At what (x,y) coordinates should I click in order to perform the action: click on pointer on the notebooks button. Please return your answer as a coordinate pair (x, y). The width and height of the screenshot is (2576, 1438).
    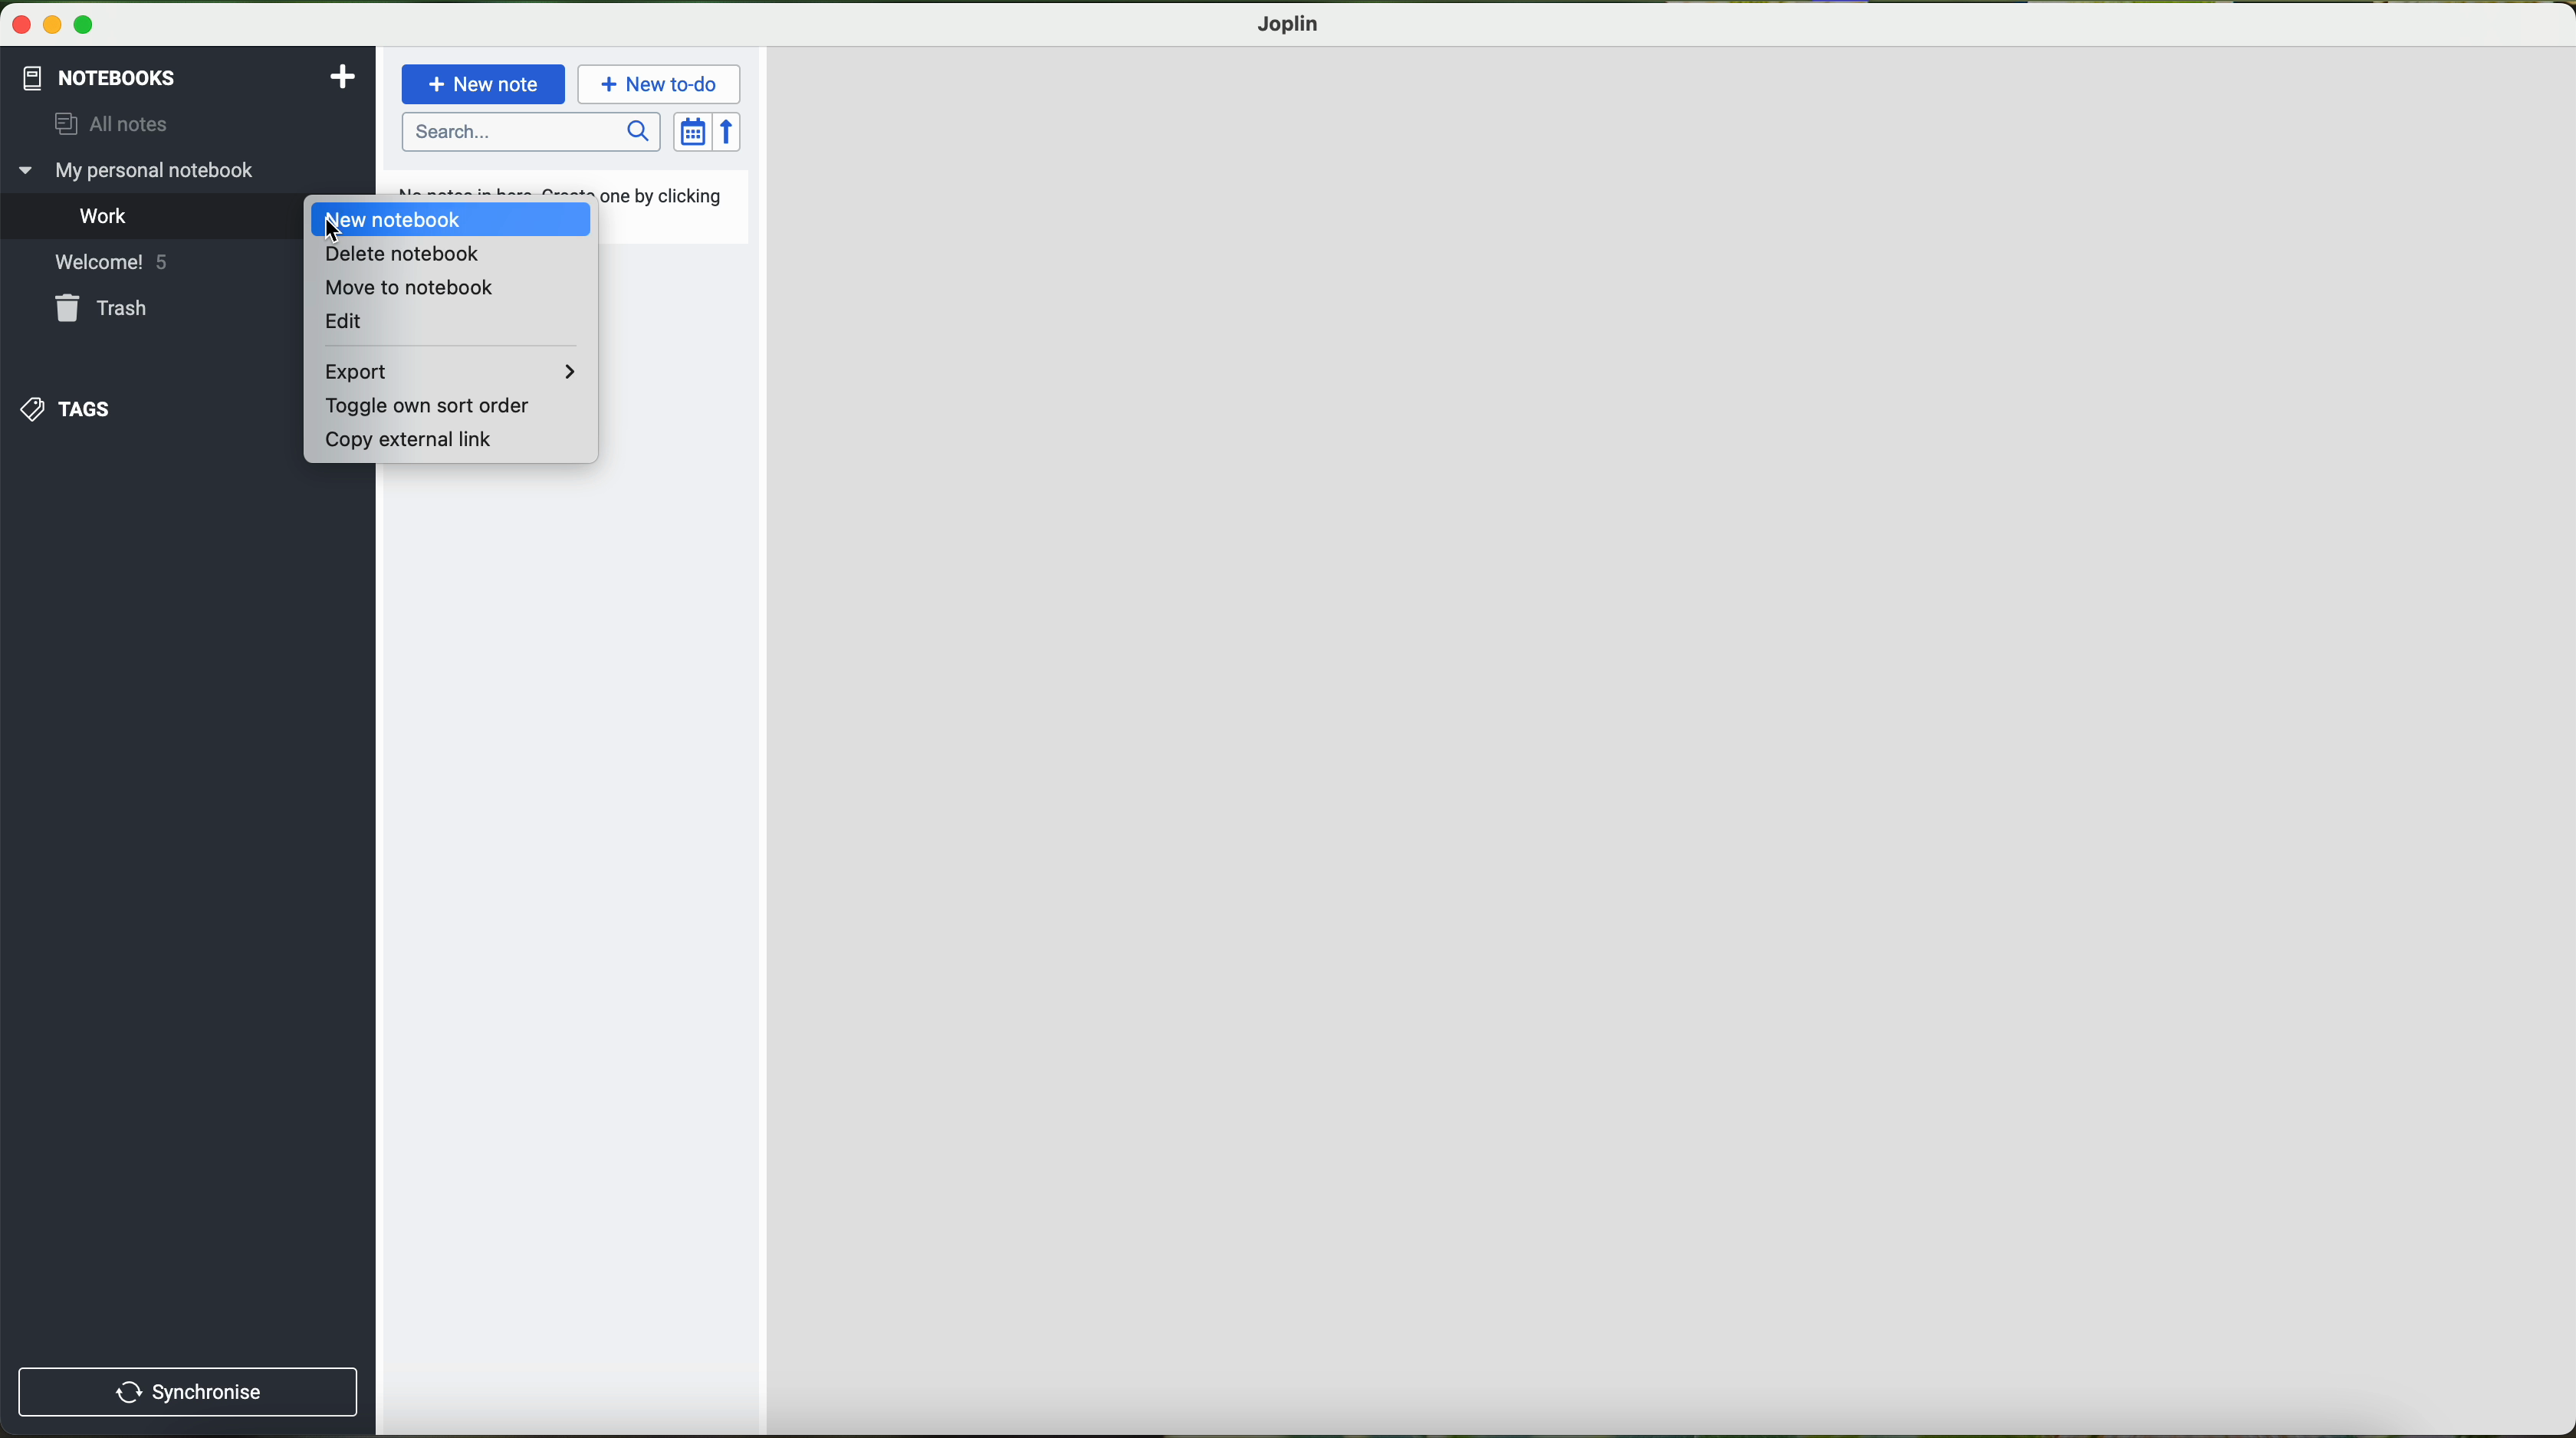
    Looking at the image, I should click on (133, 78).